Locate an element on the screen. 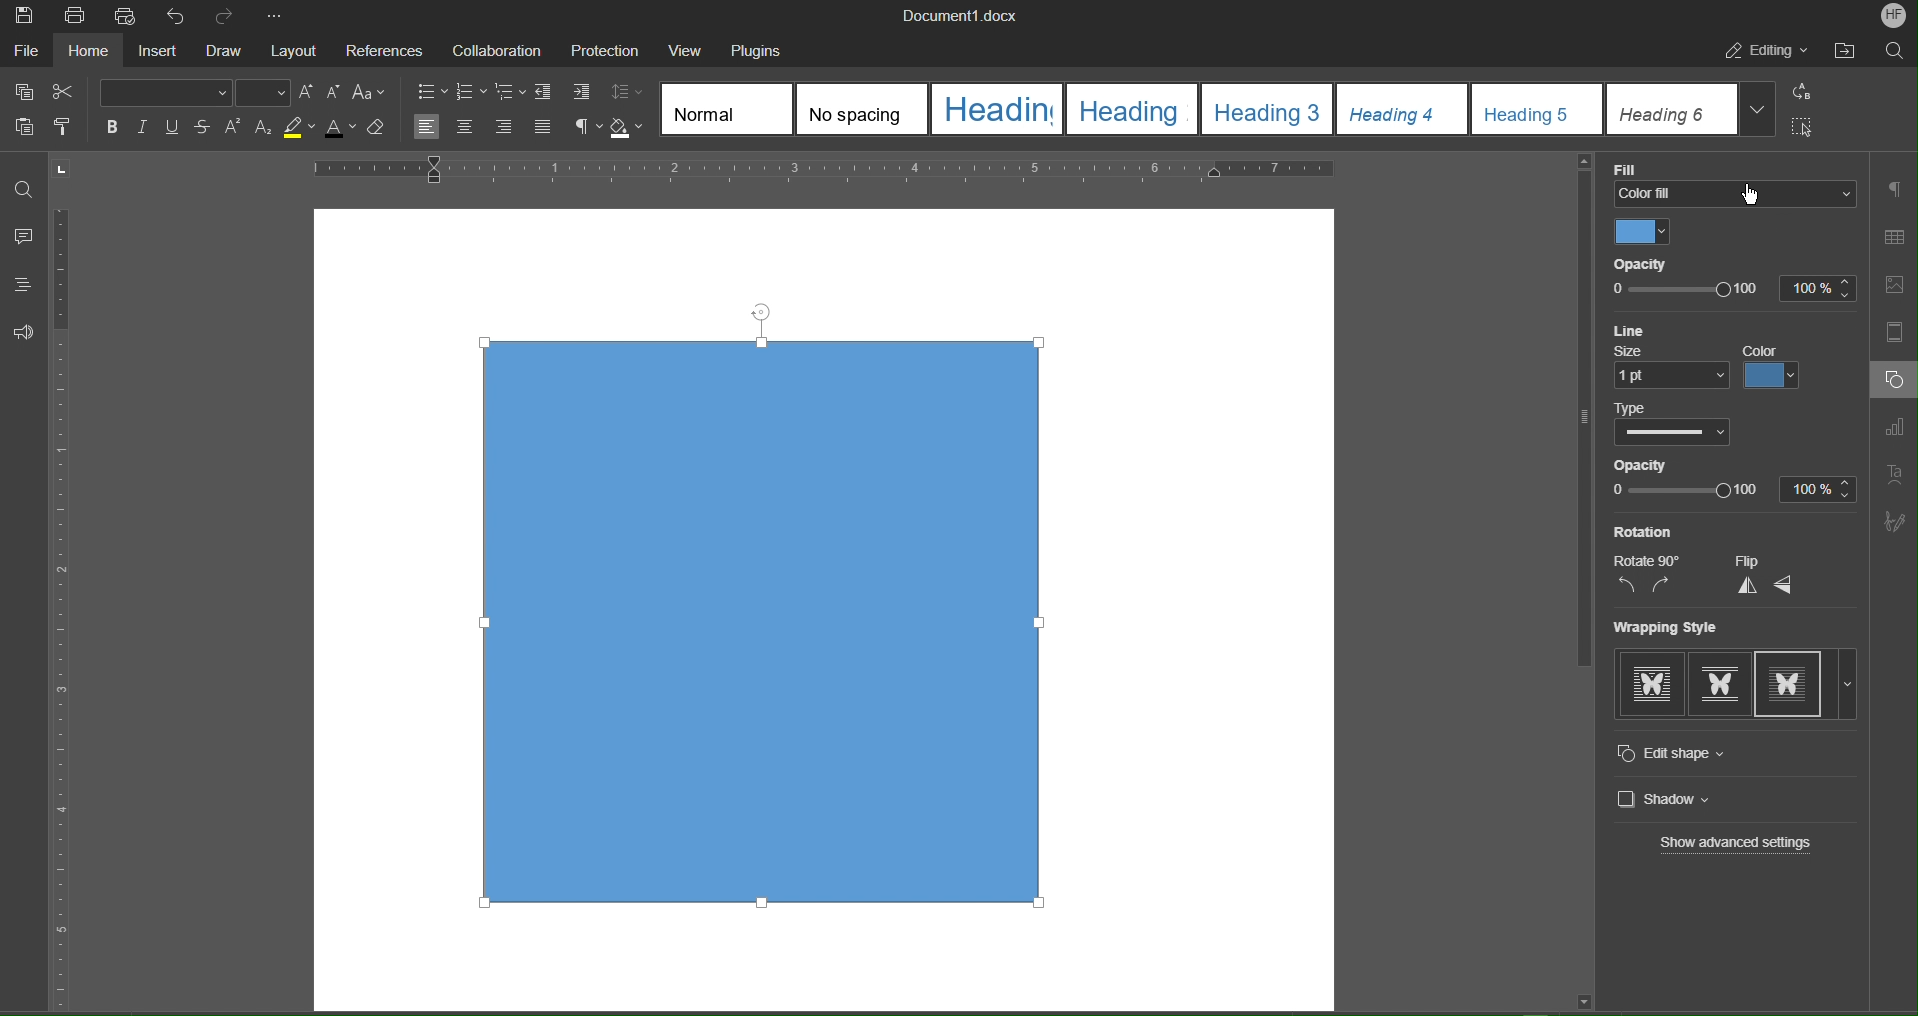  No spacing is located at coordinates (860, 108).